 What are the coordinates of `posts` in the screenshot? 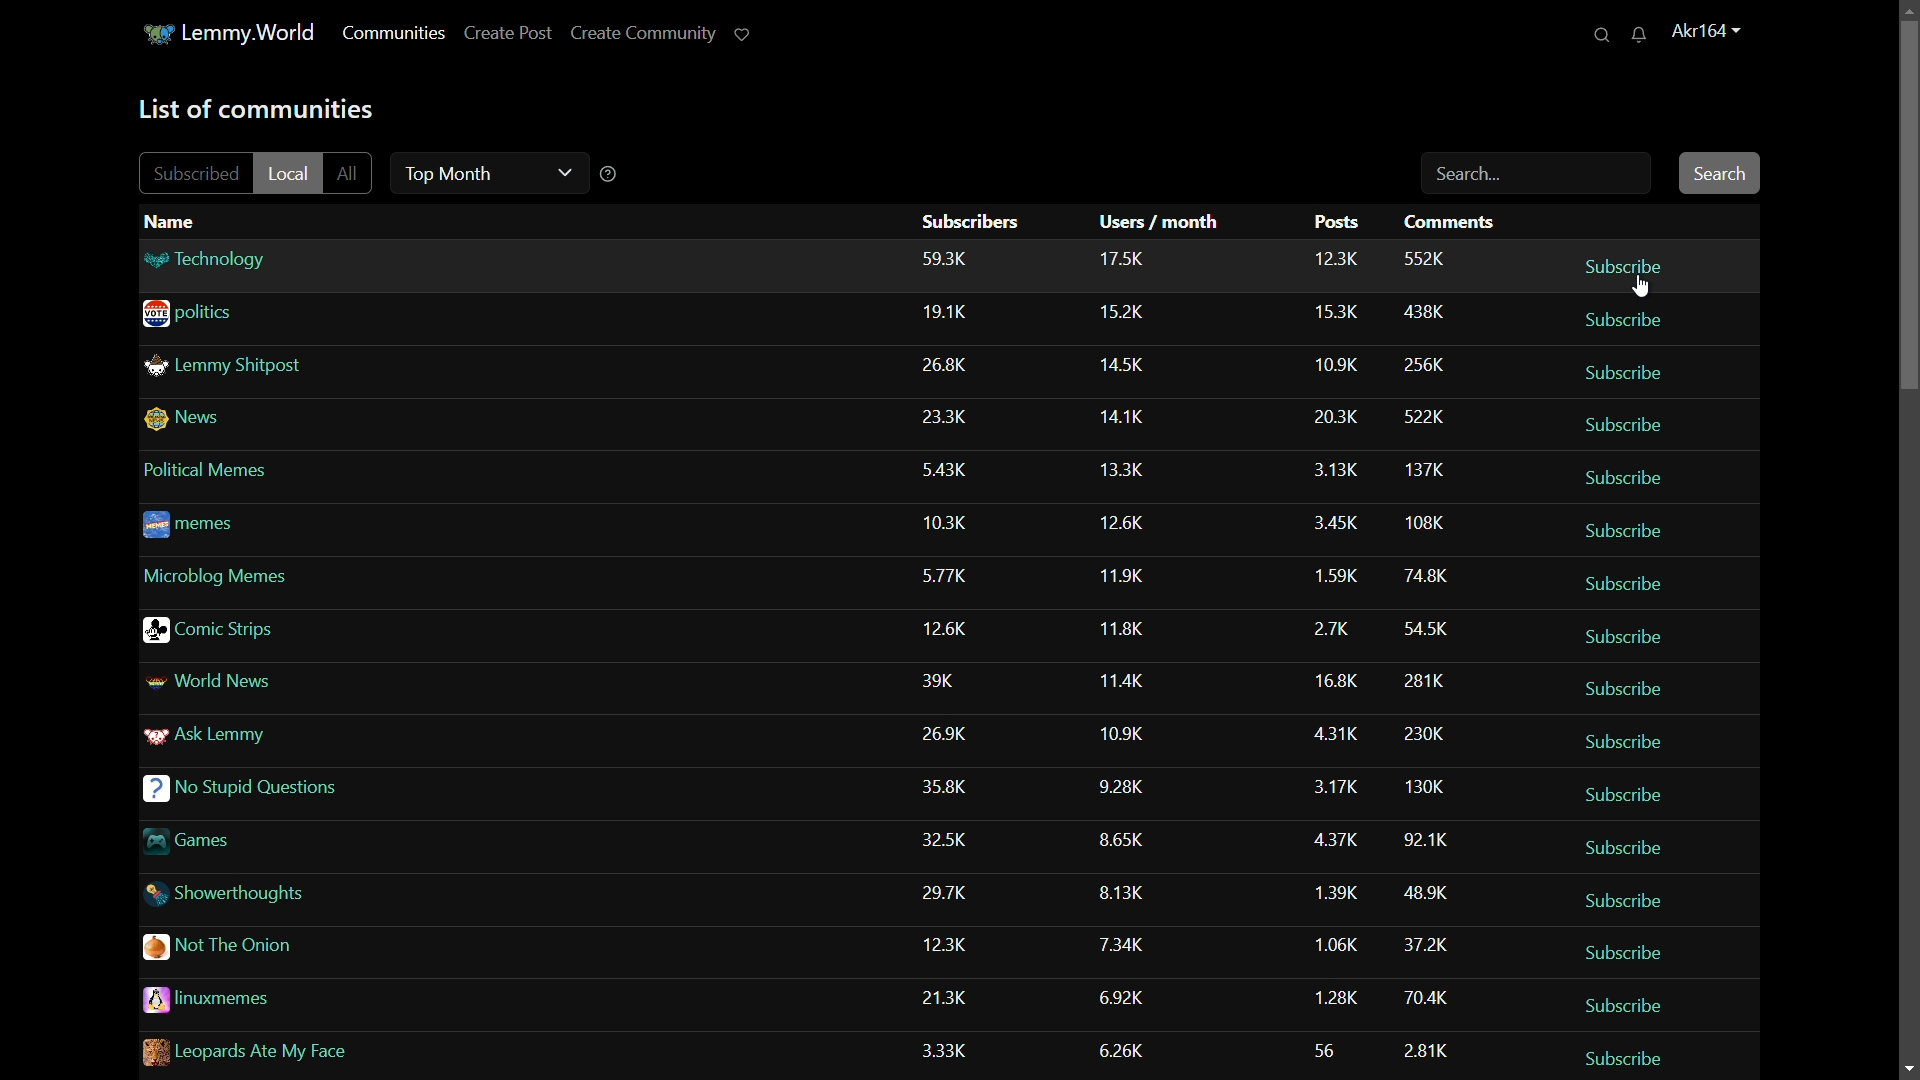 It's located at (1329, 893).